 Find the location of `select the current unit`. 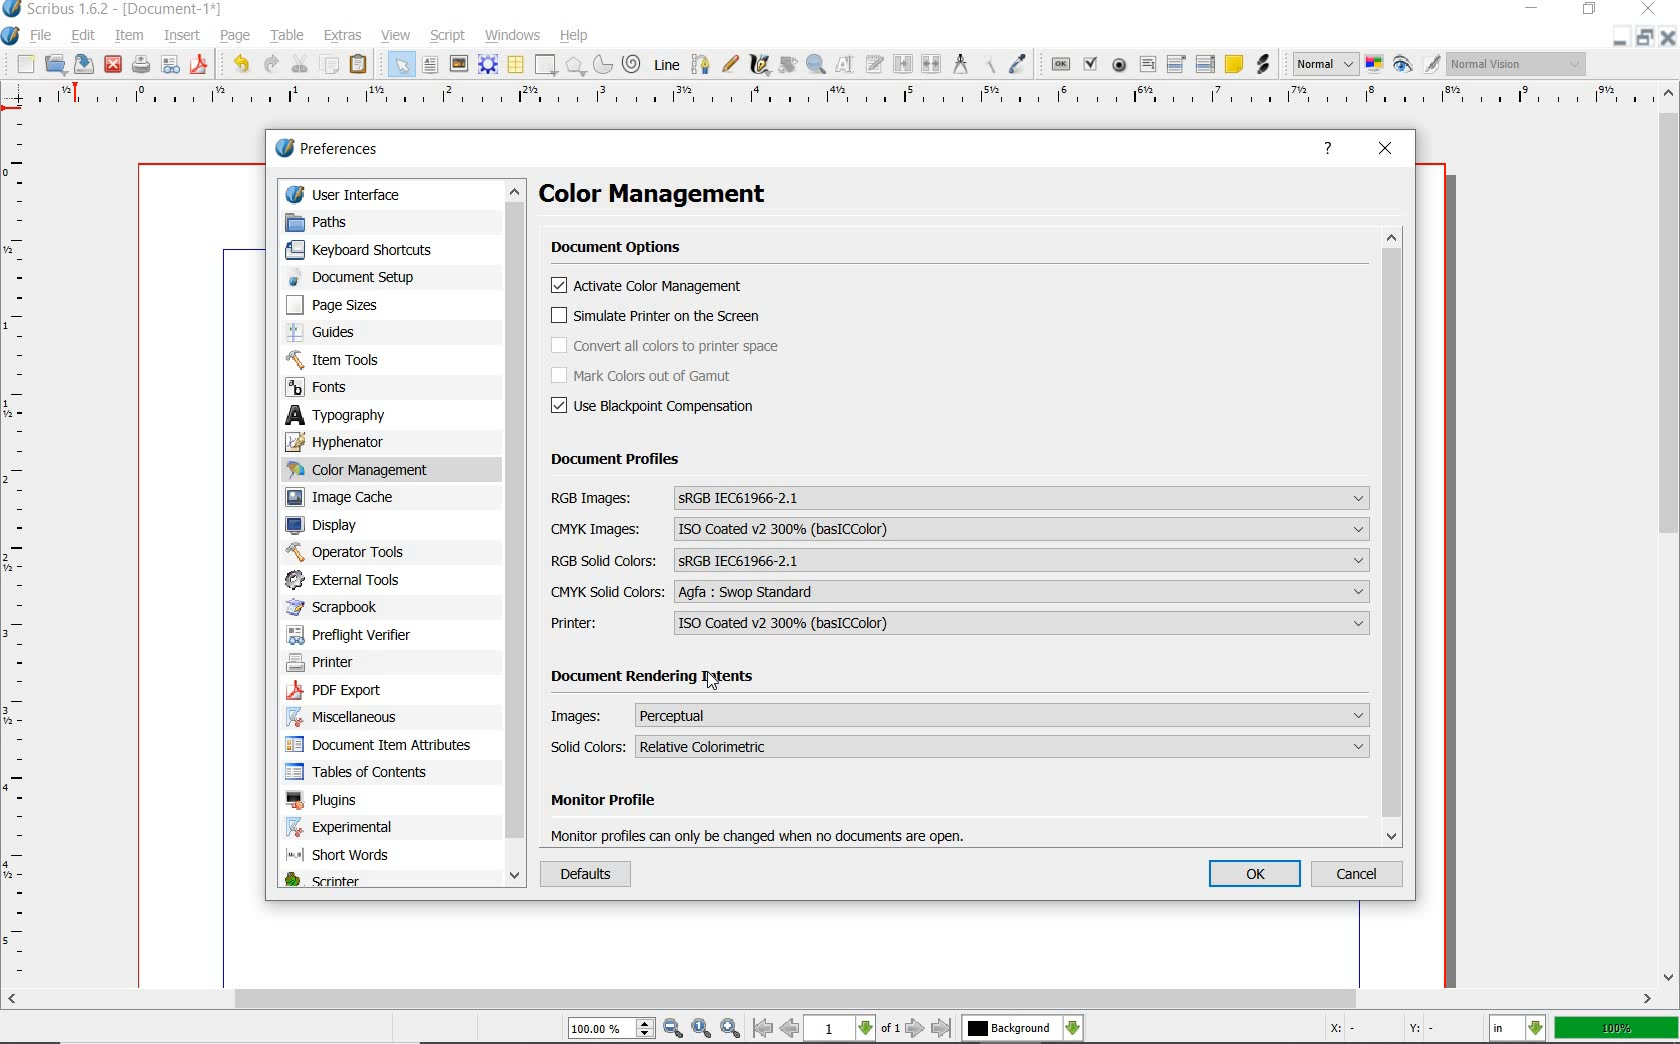

select the current unit is located at coordinates (1519, 1030).